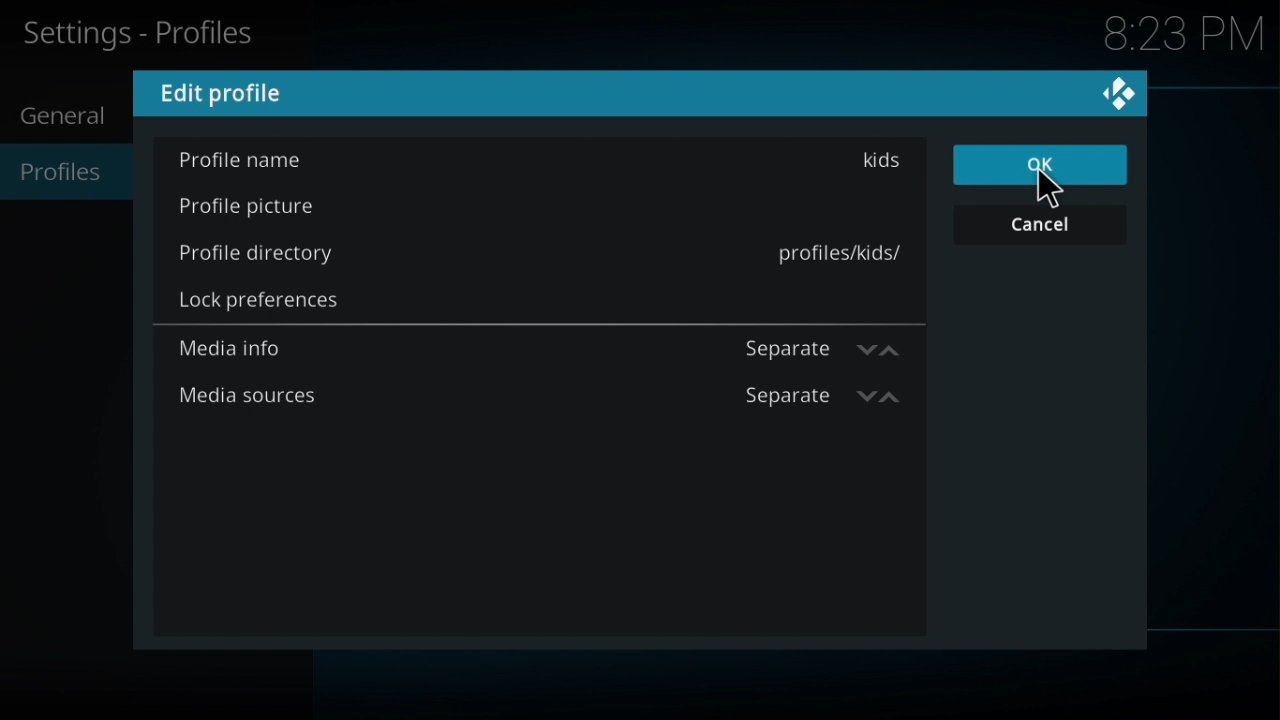 The image size is (1280, 720). I want to click on kids, so click(885, 163).